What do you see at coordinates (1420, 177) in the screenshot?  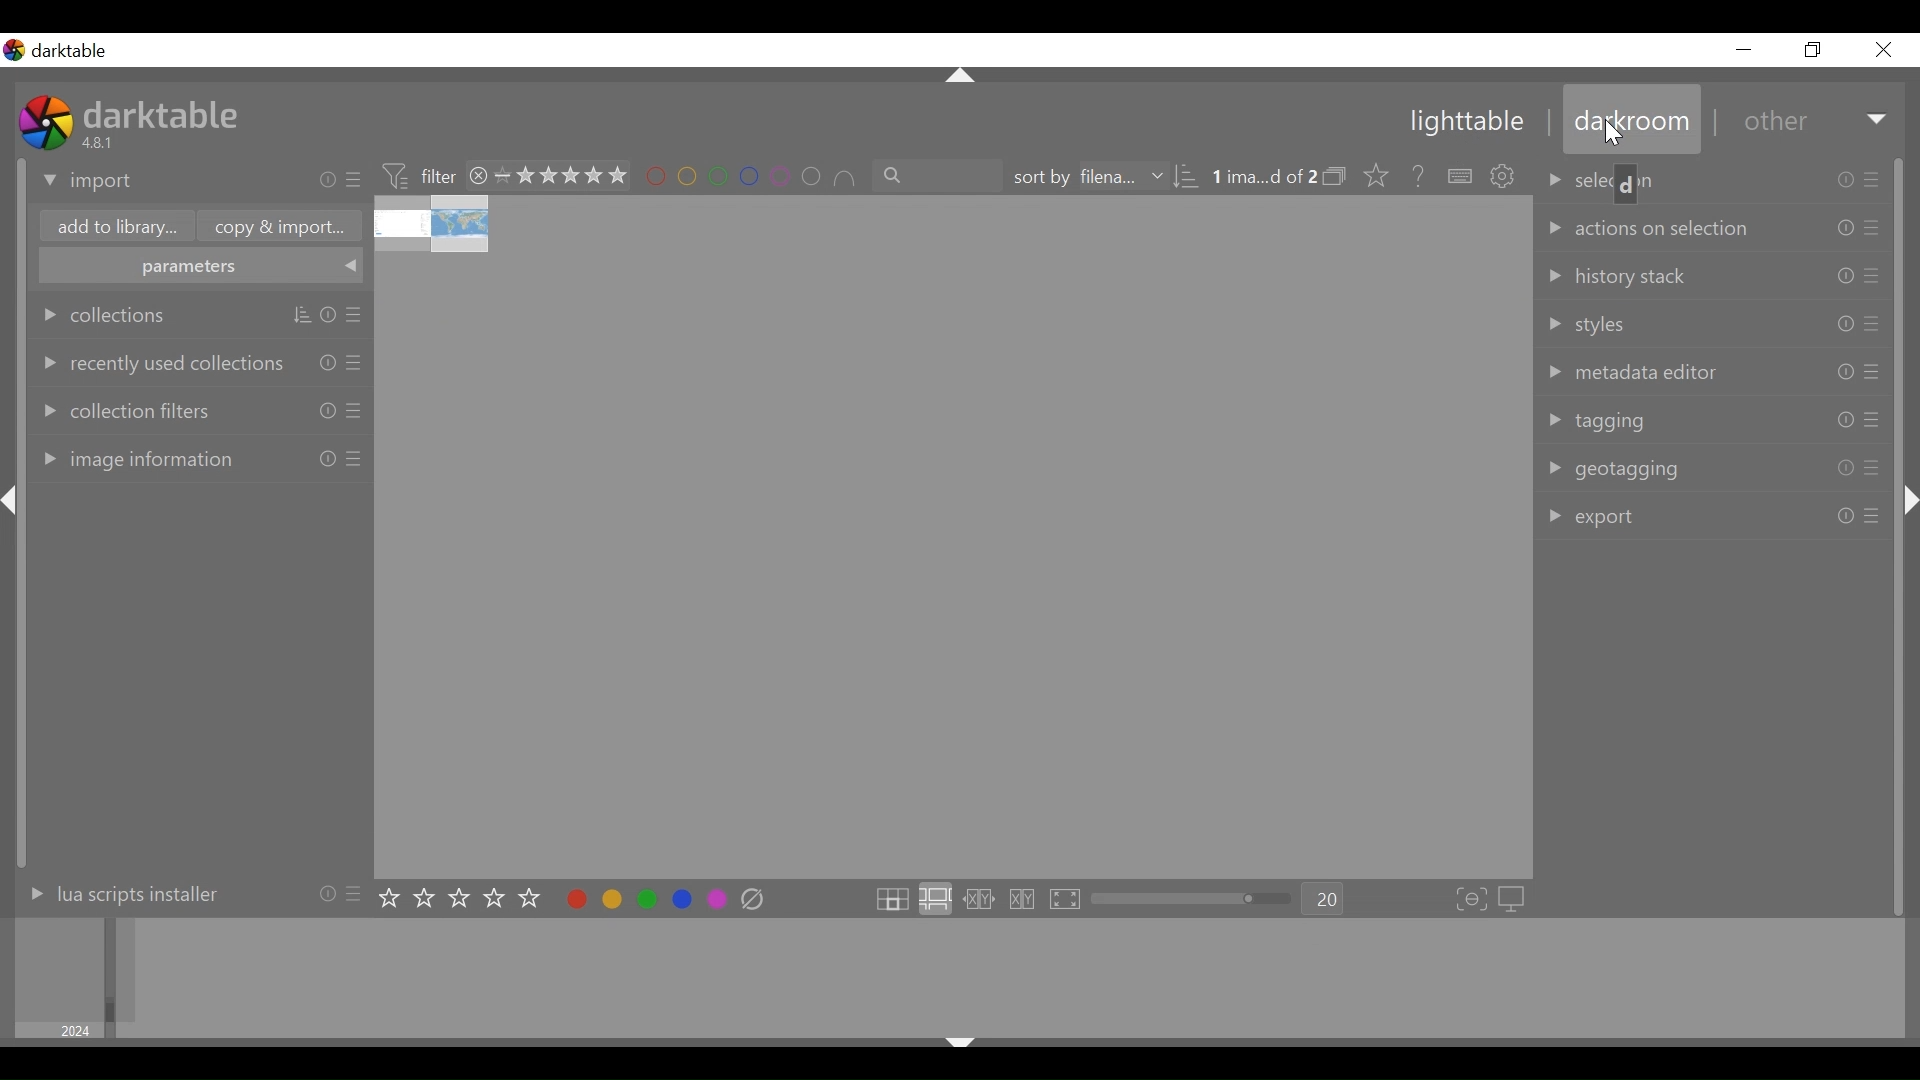 I see `help` at bounding box center [1420, 177].